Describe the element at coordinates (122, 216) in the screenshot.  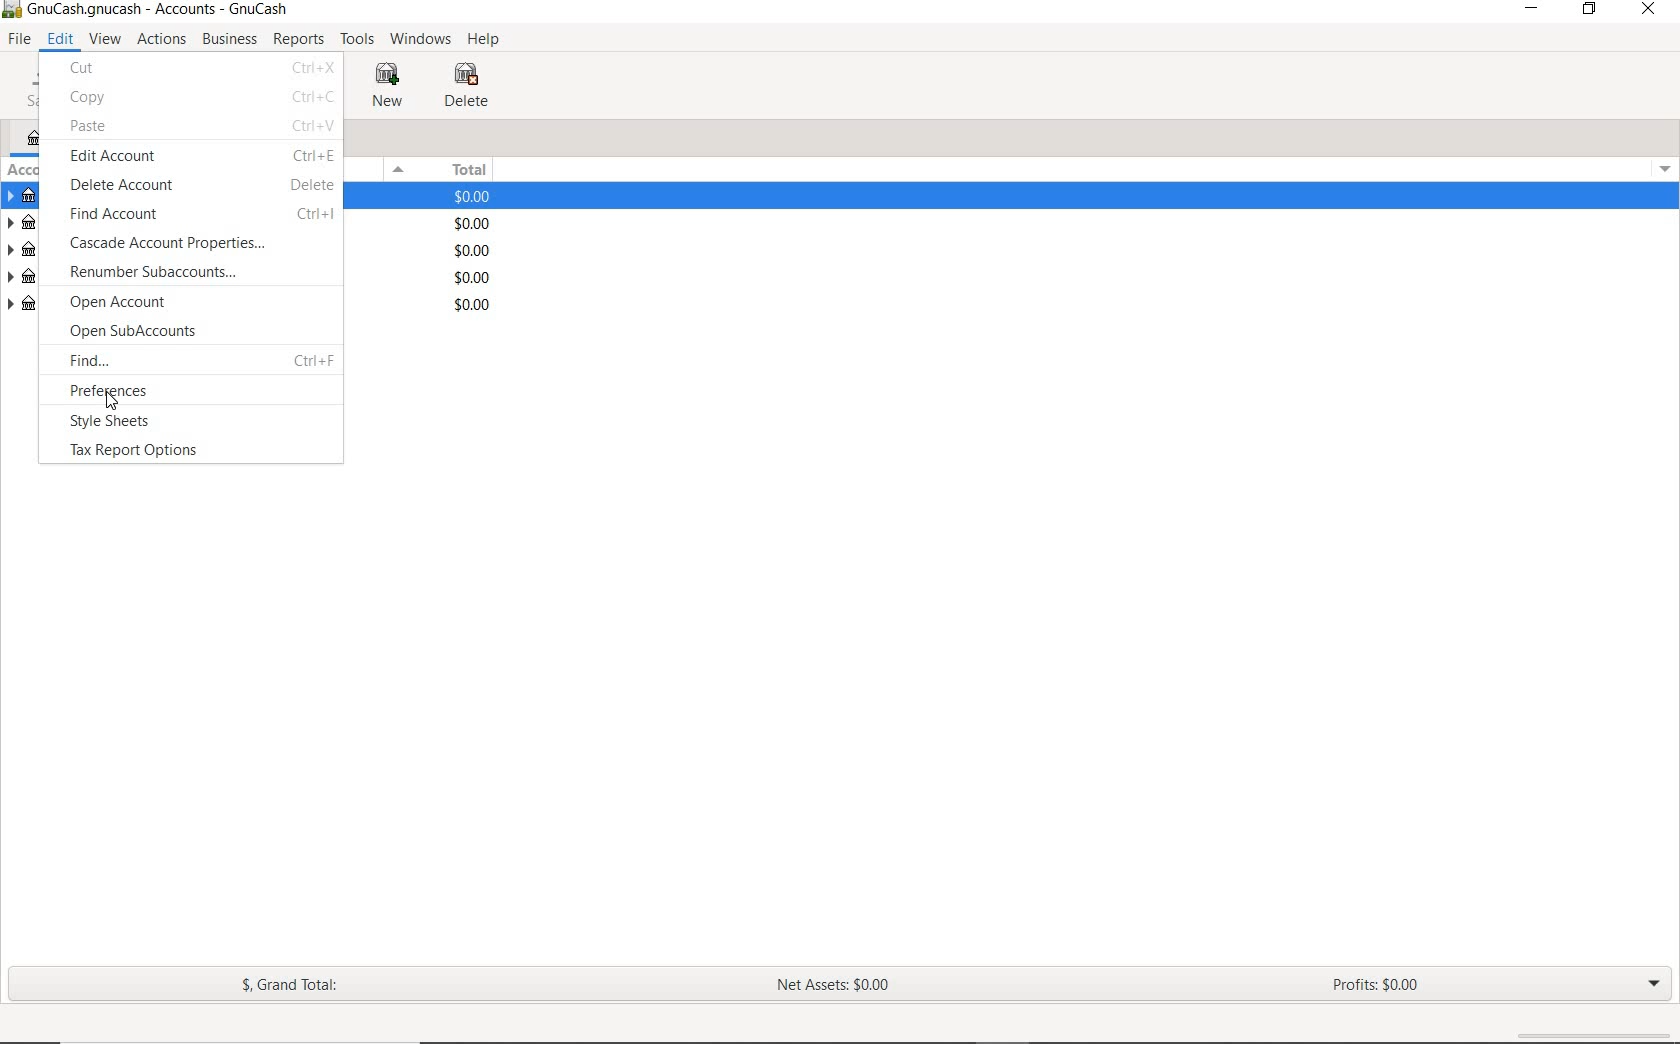
I see `FIND ACCOUNT` at that location.